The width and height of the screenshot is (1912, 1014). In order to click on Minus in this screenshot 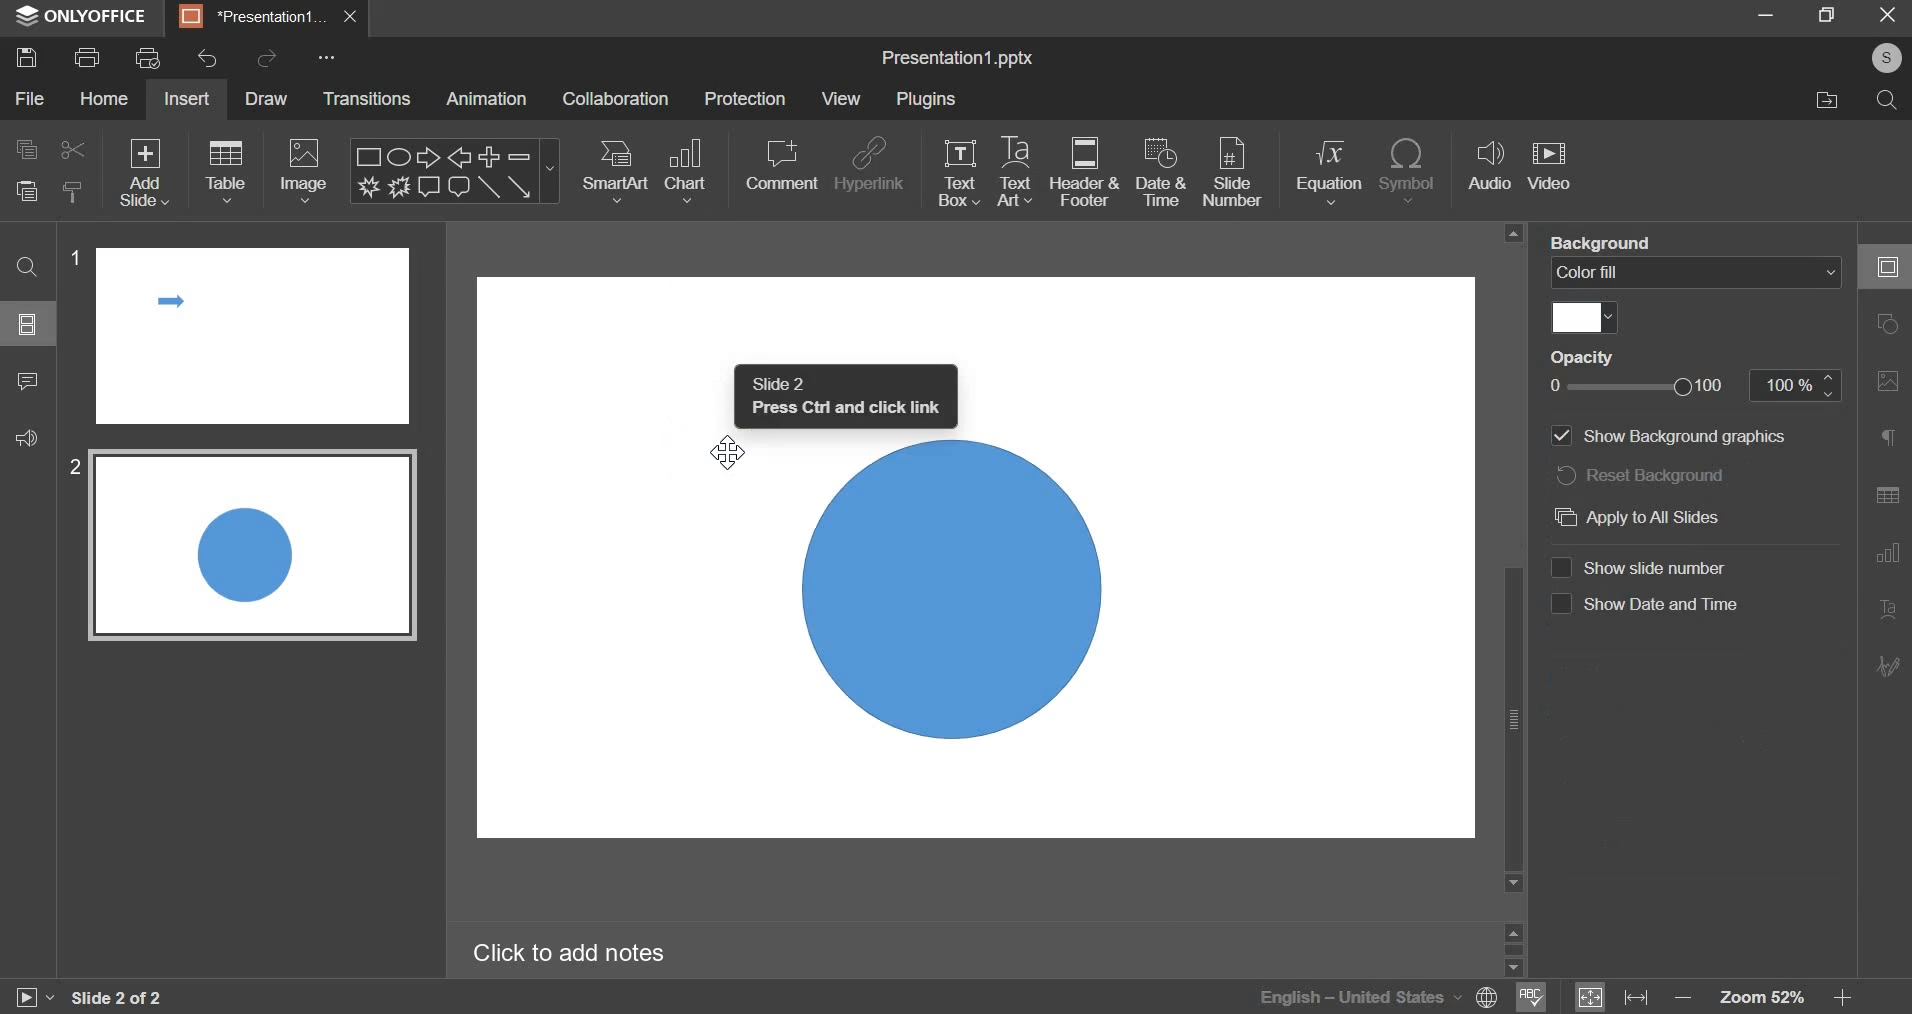, I will do `click(520, 156)`.